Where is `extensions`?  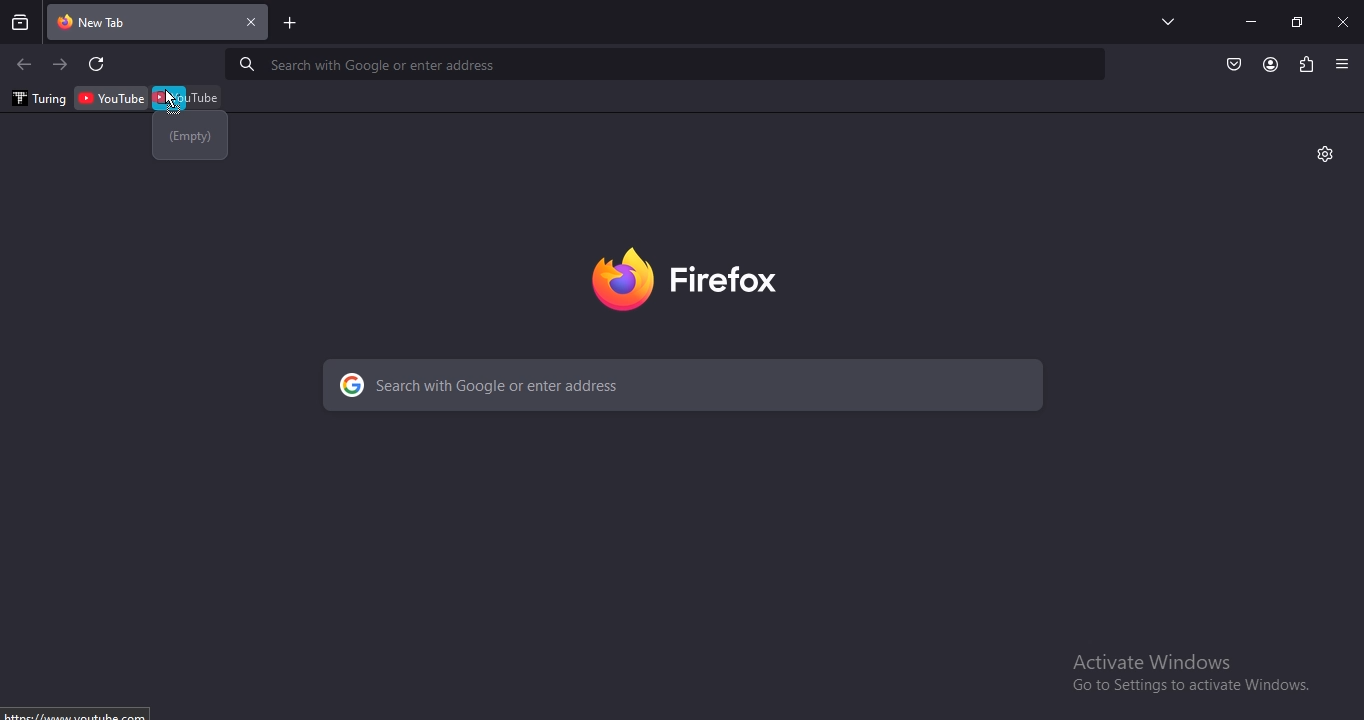 extensions is located at coordinates (1306, 65).